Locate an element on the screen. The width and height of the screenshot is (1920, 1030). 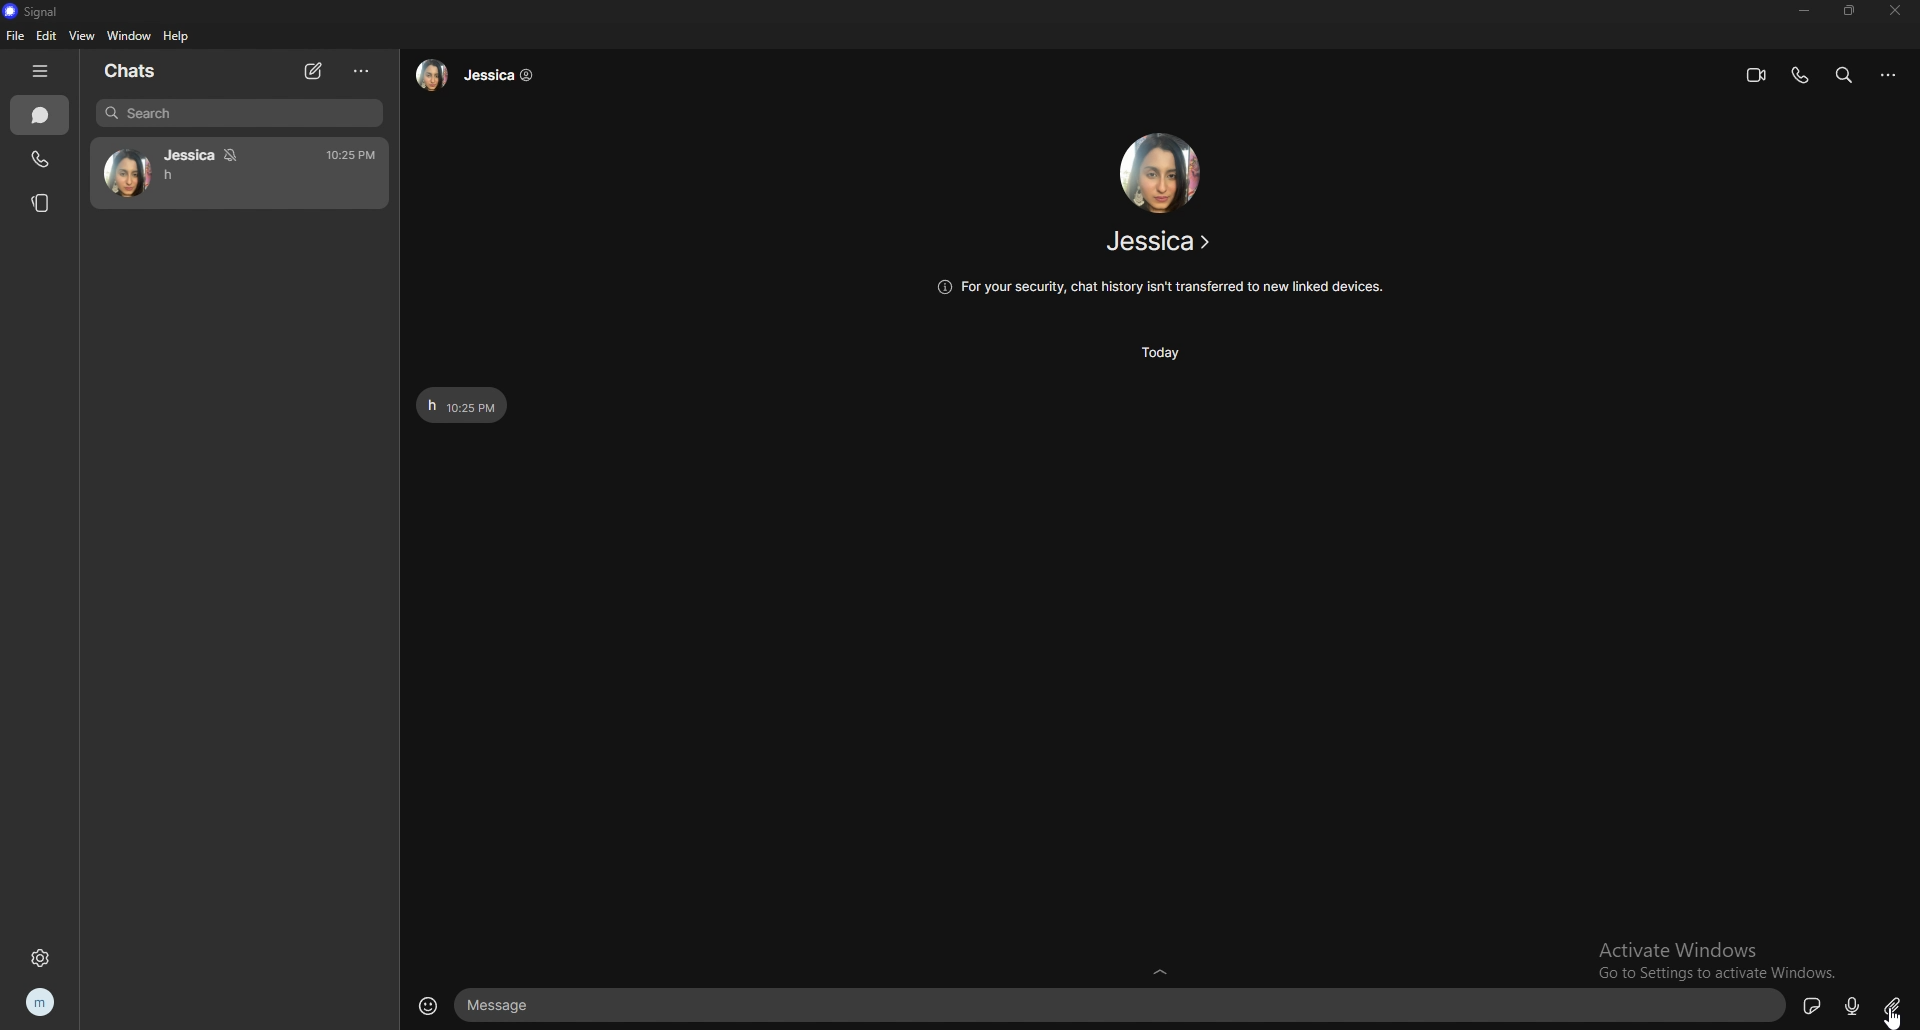
chats is located at coordinates (130, 70).